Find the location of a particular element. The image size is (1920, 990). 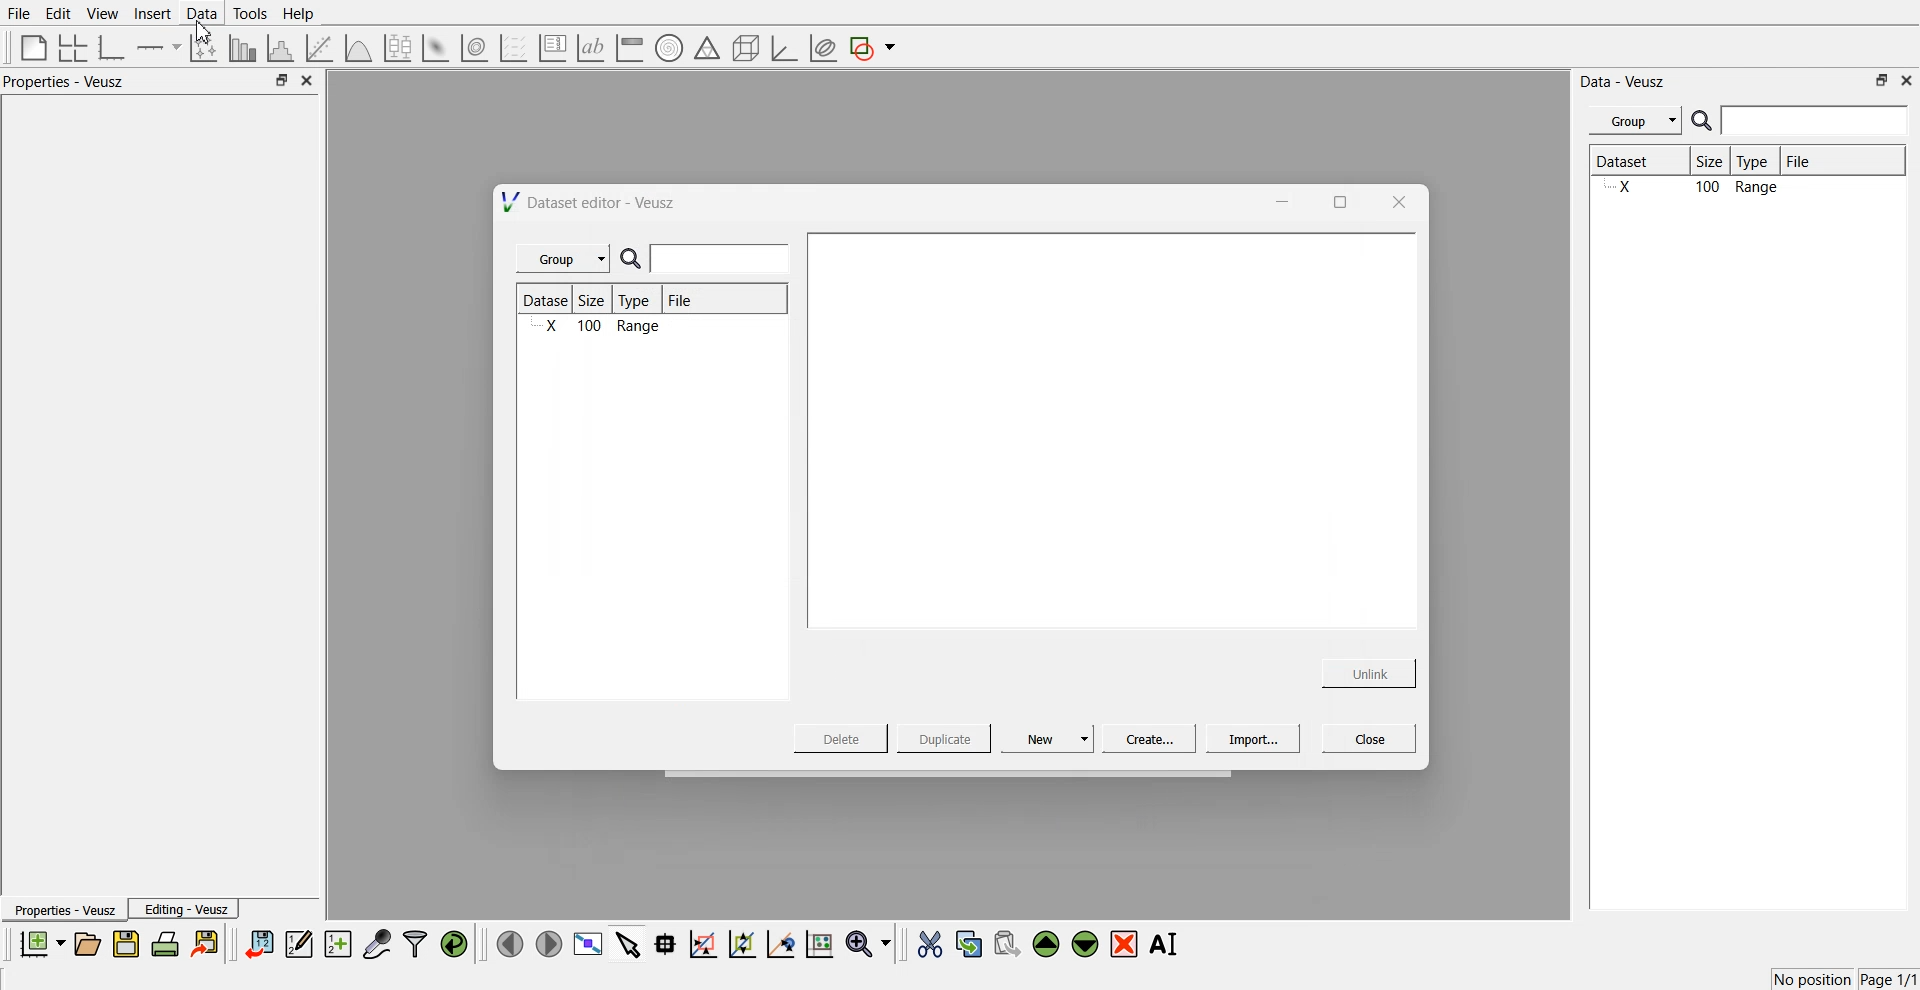

Properties - Veusz is located at coordinates (69, 82).